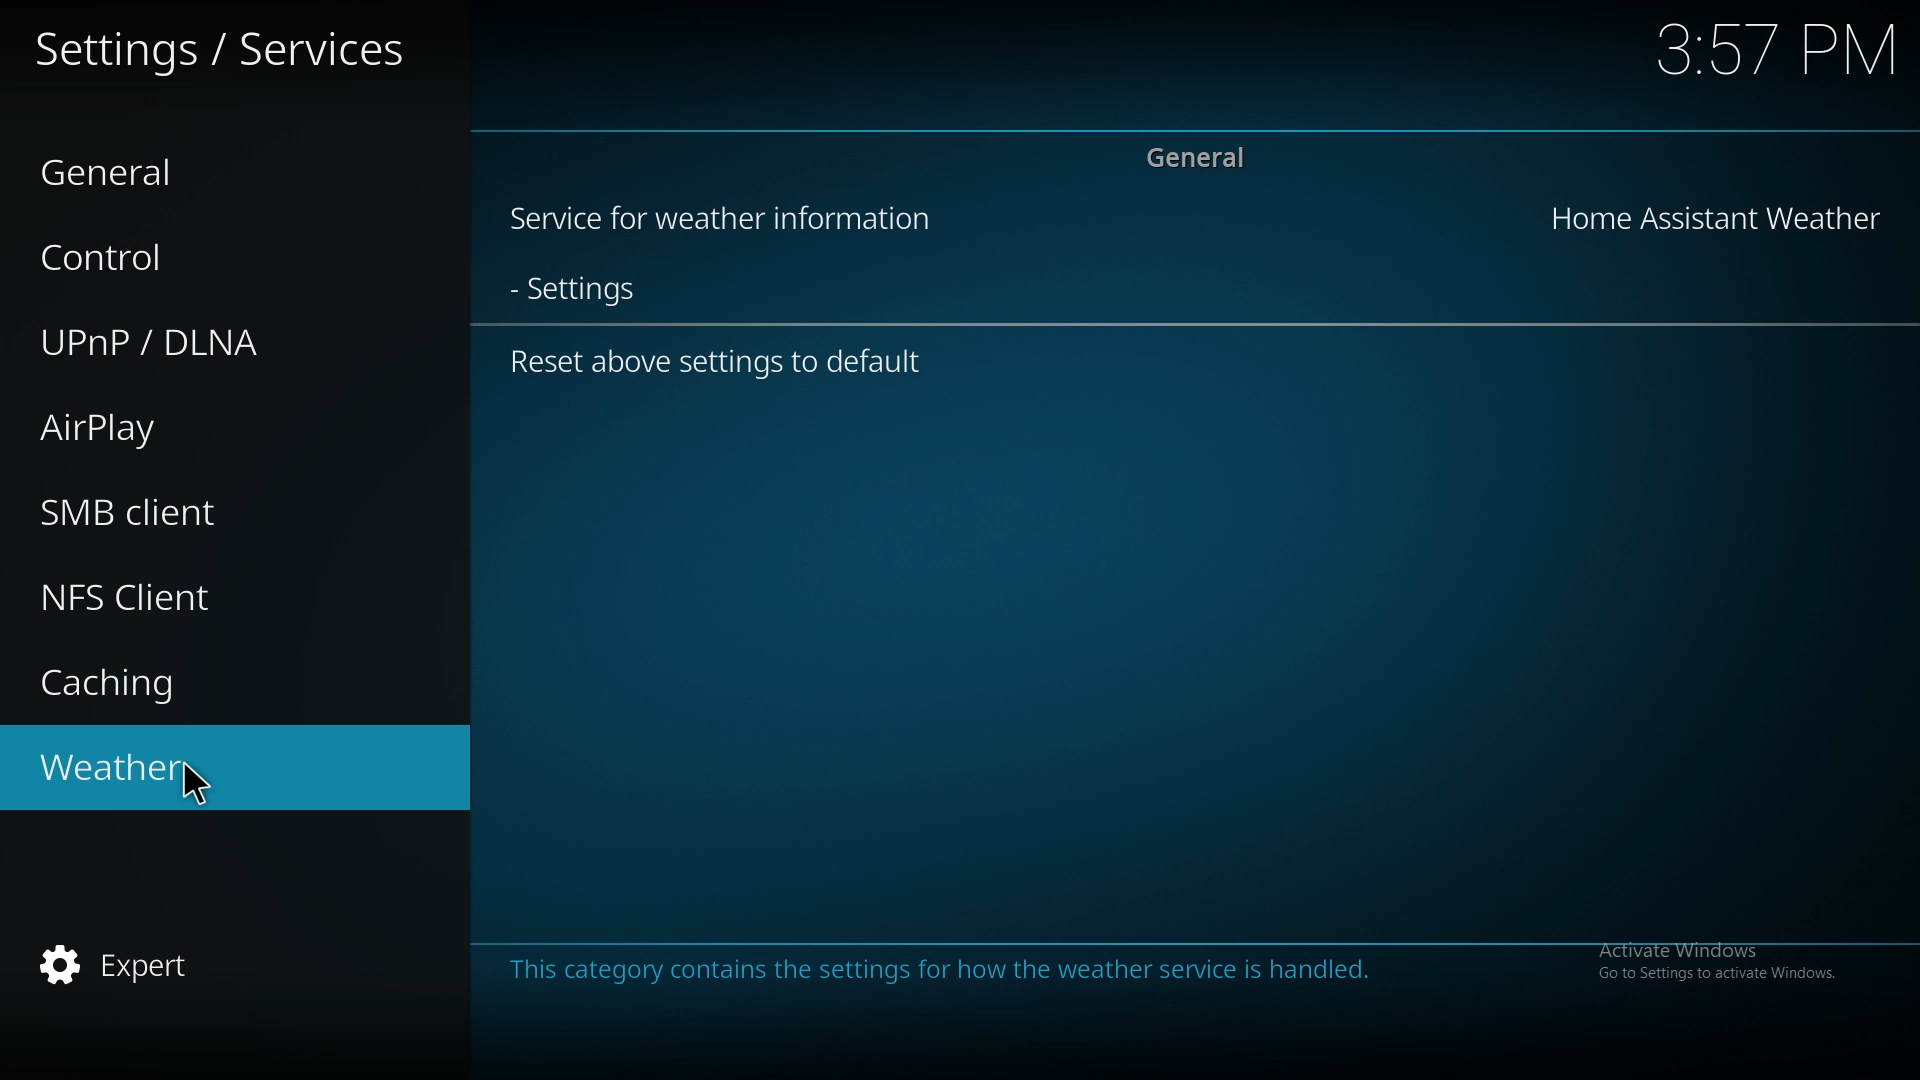  I want to click on Time, so click(1779, 52).